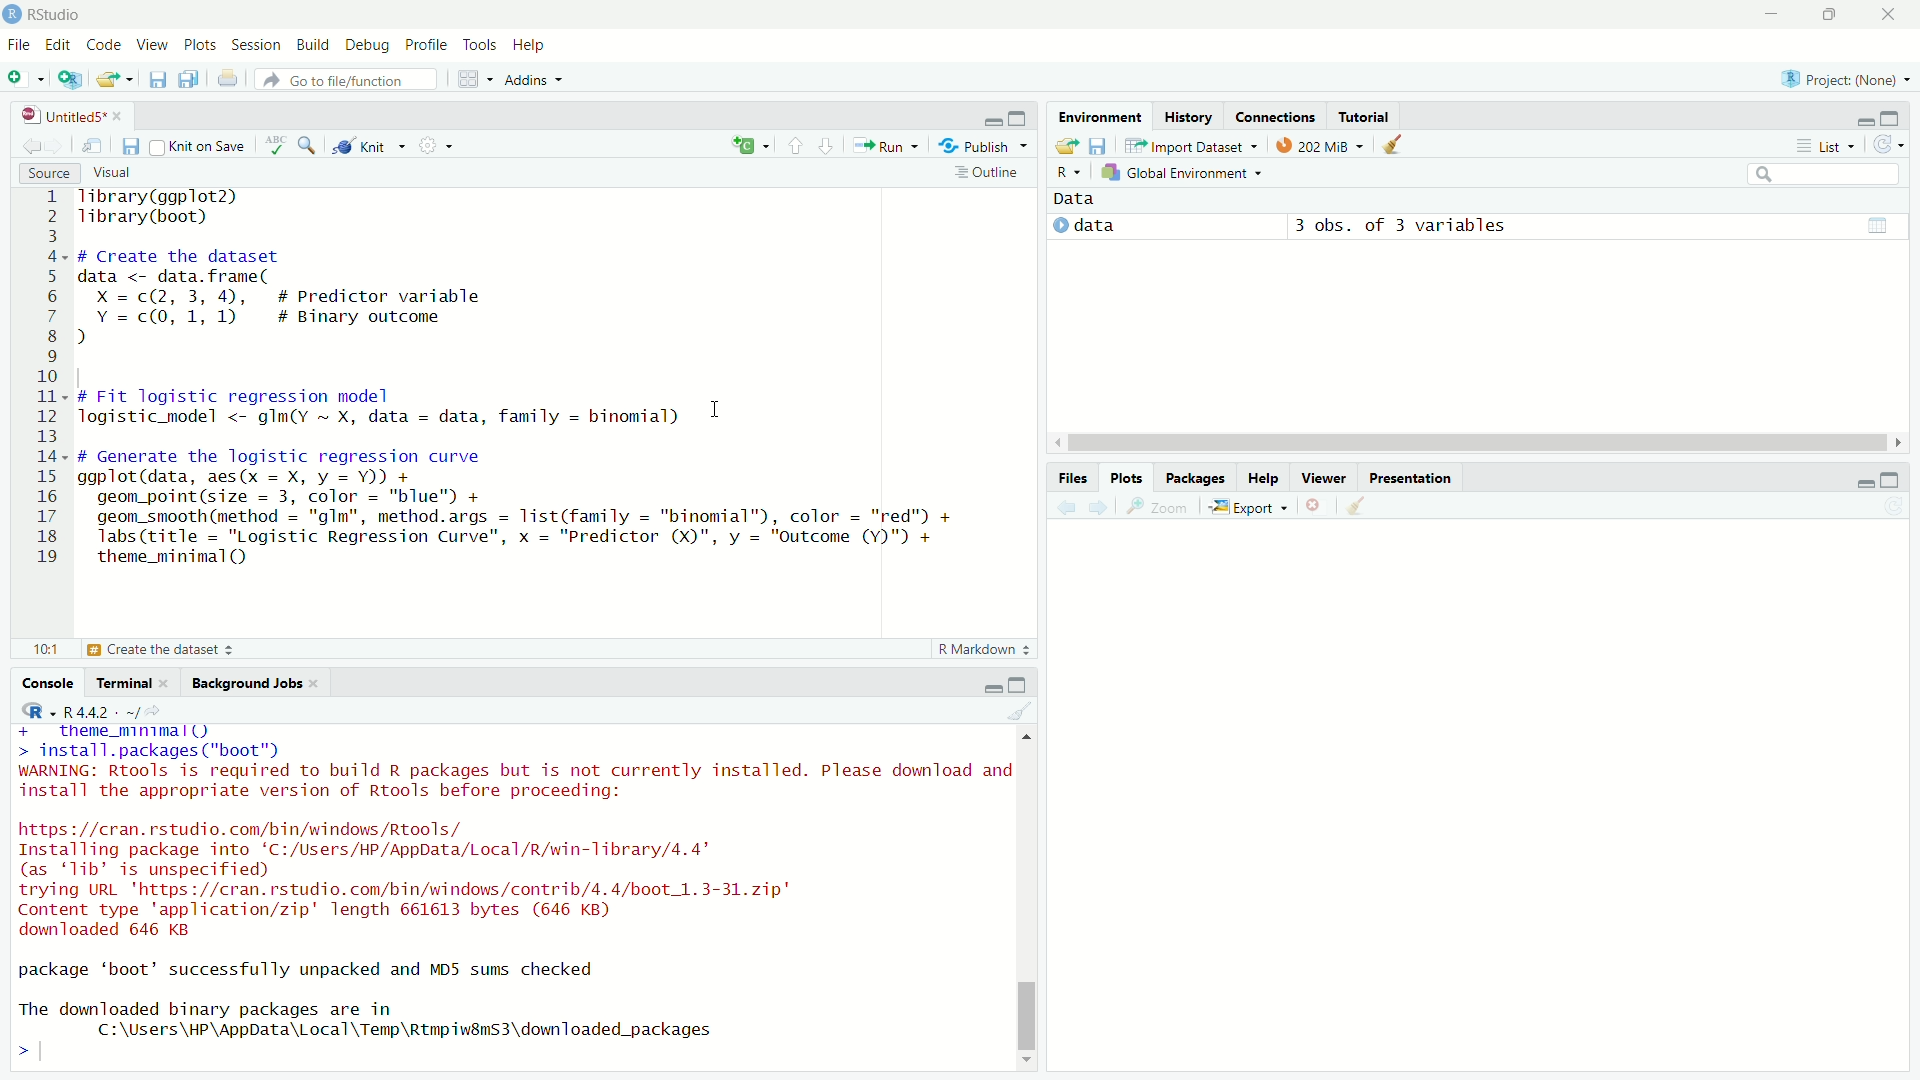  Describe the element at coordinates (120, 682) in the screenshot. I see `Terminal` at that location.